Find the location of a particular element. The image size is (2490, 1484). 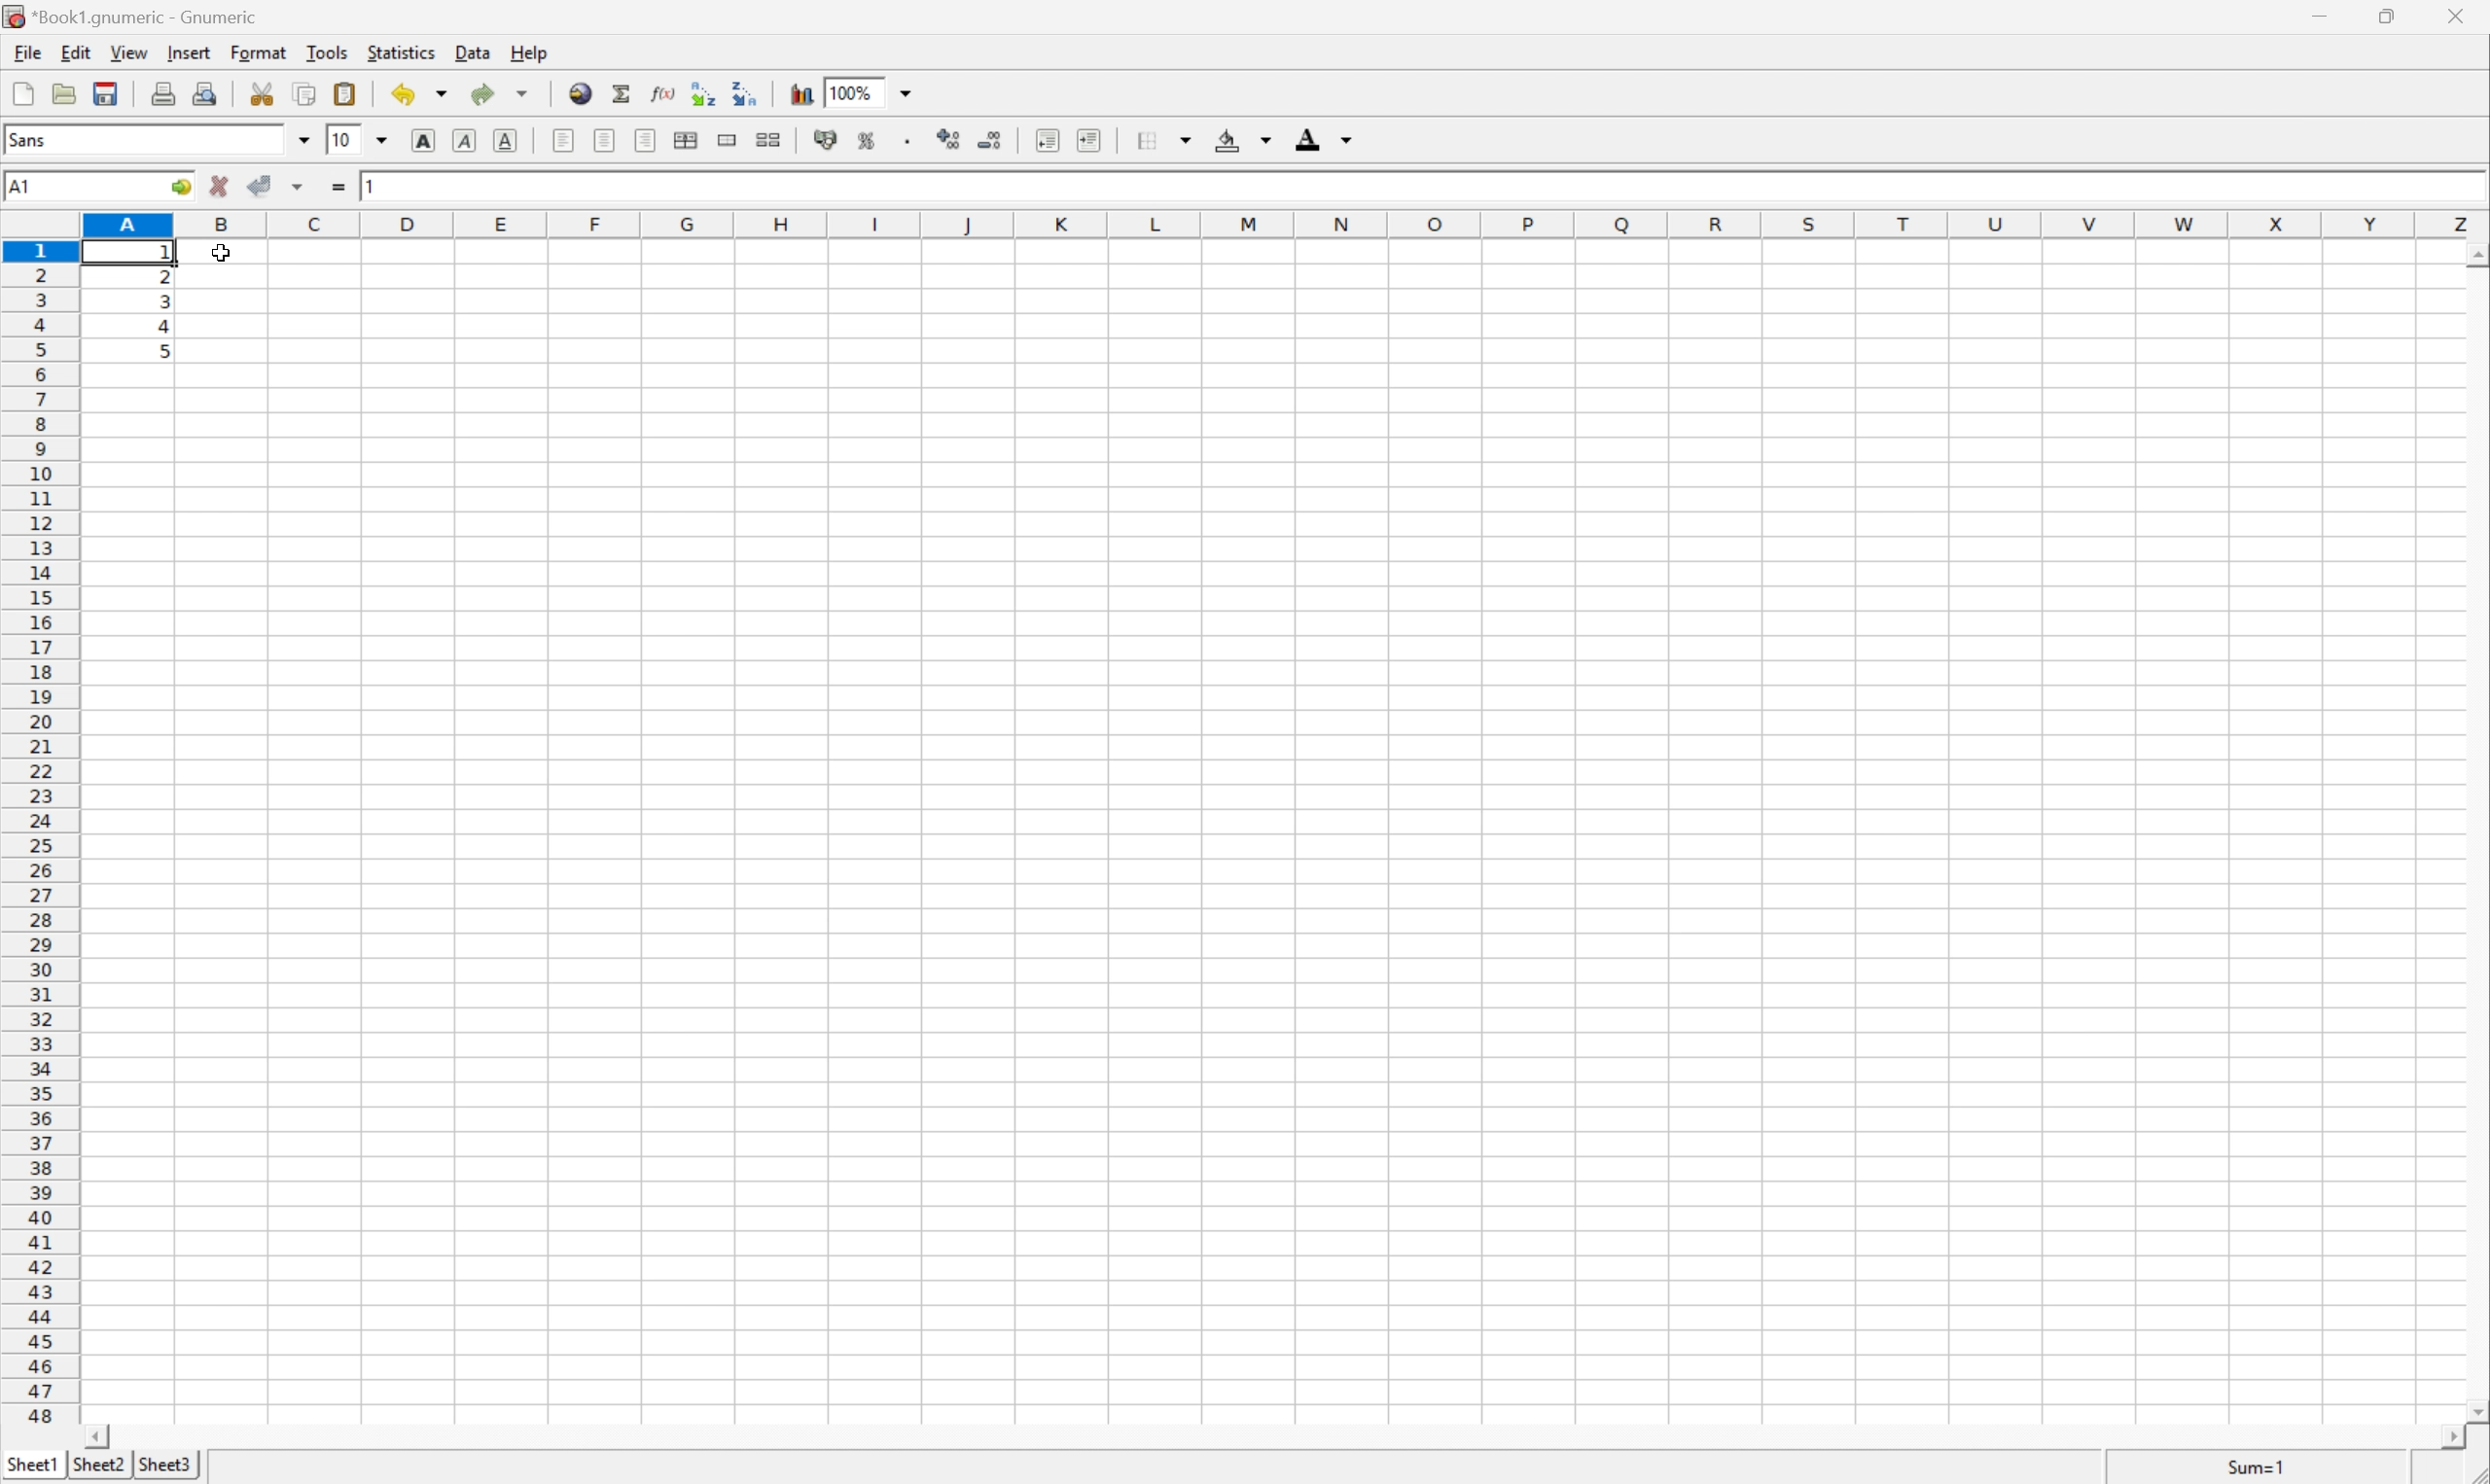

Background is located at coordinates (1244, 137).